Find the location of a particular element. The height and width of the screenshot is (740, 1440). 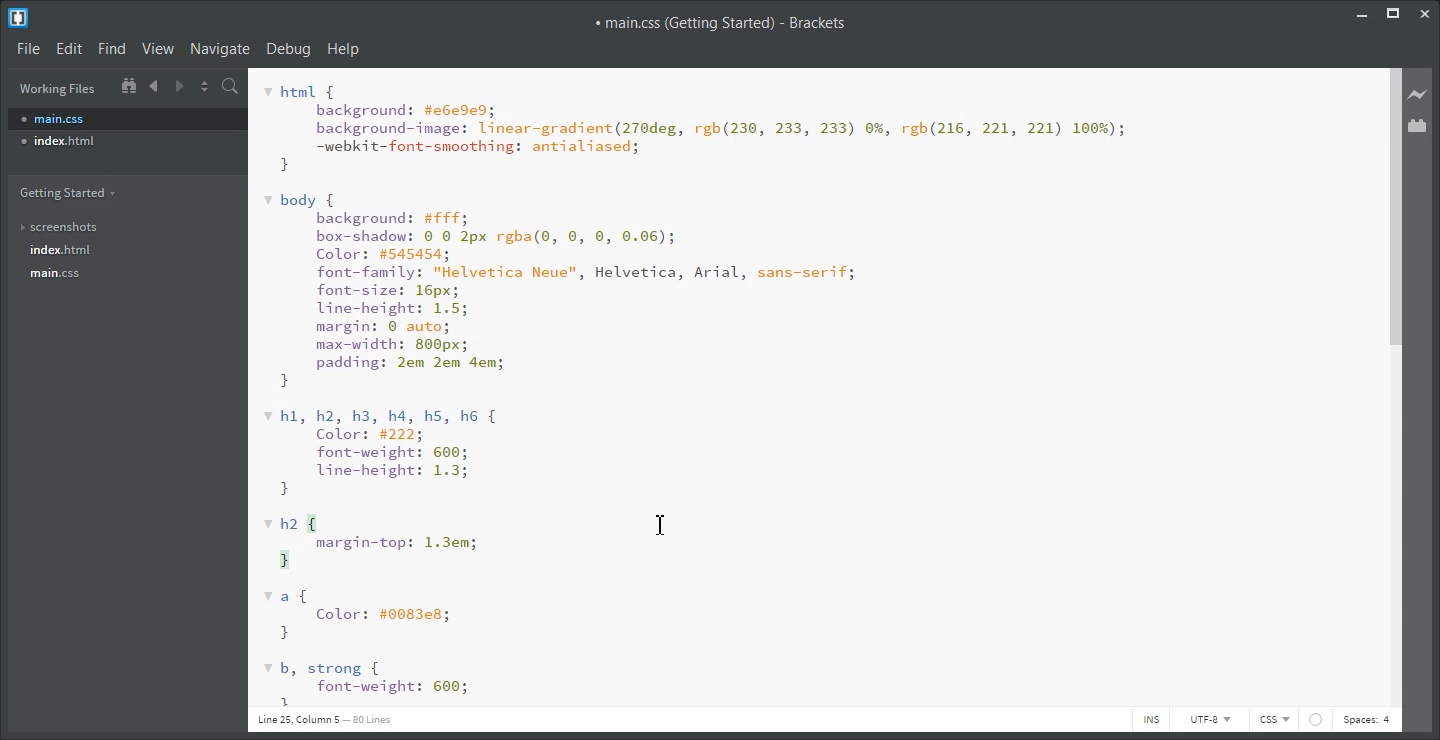

Navigate Forward is located at coordinates (180, 84).